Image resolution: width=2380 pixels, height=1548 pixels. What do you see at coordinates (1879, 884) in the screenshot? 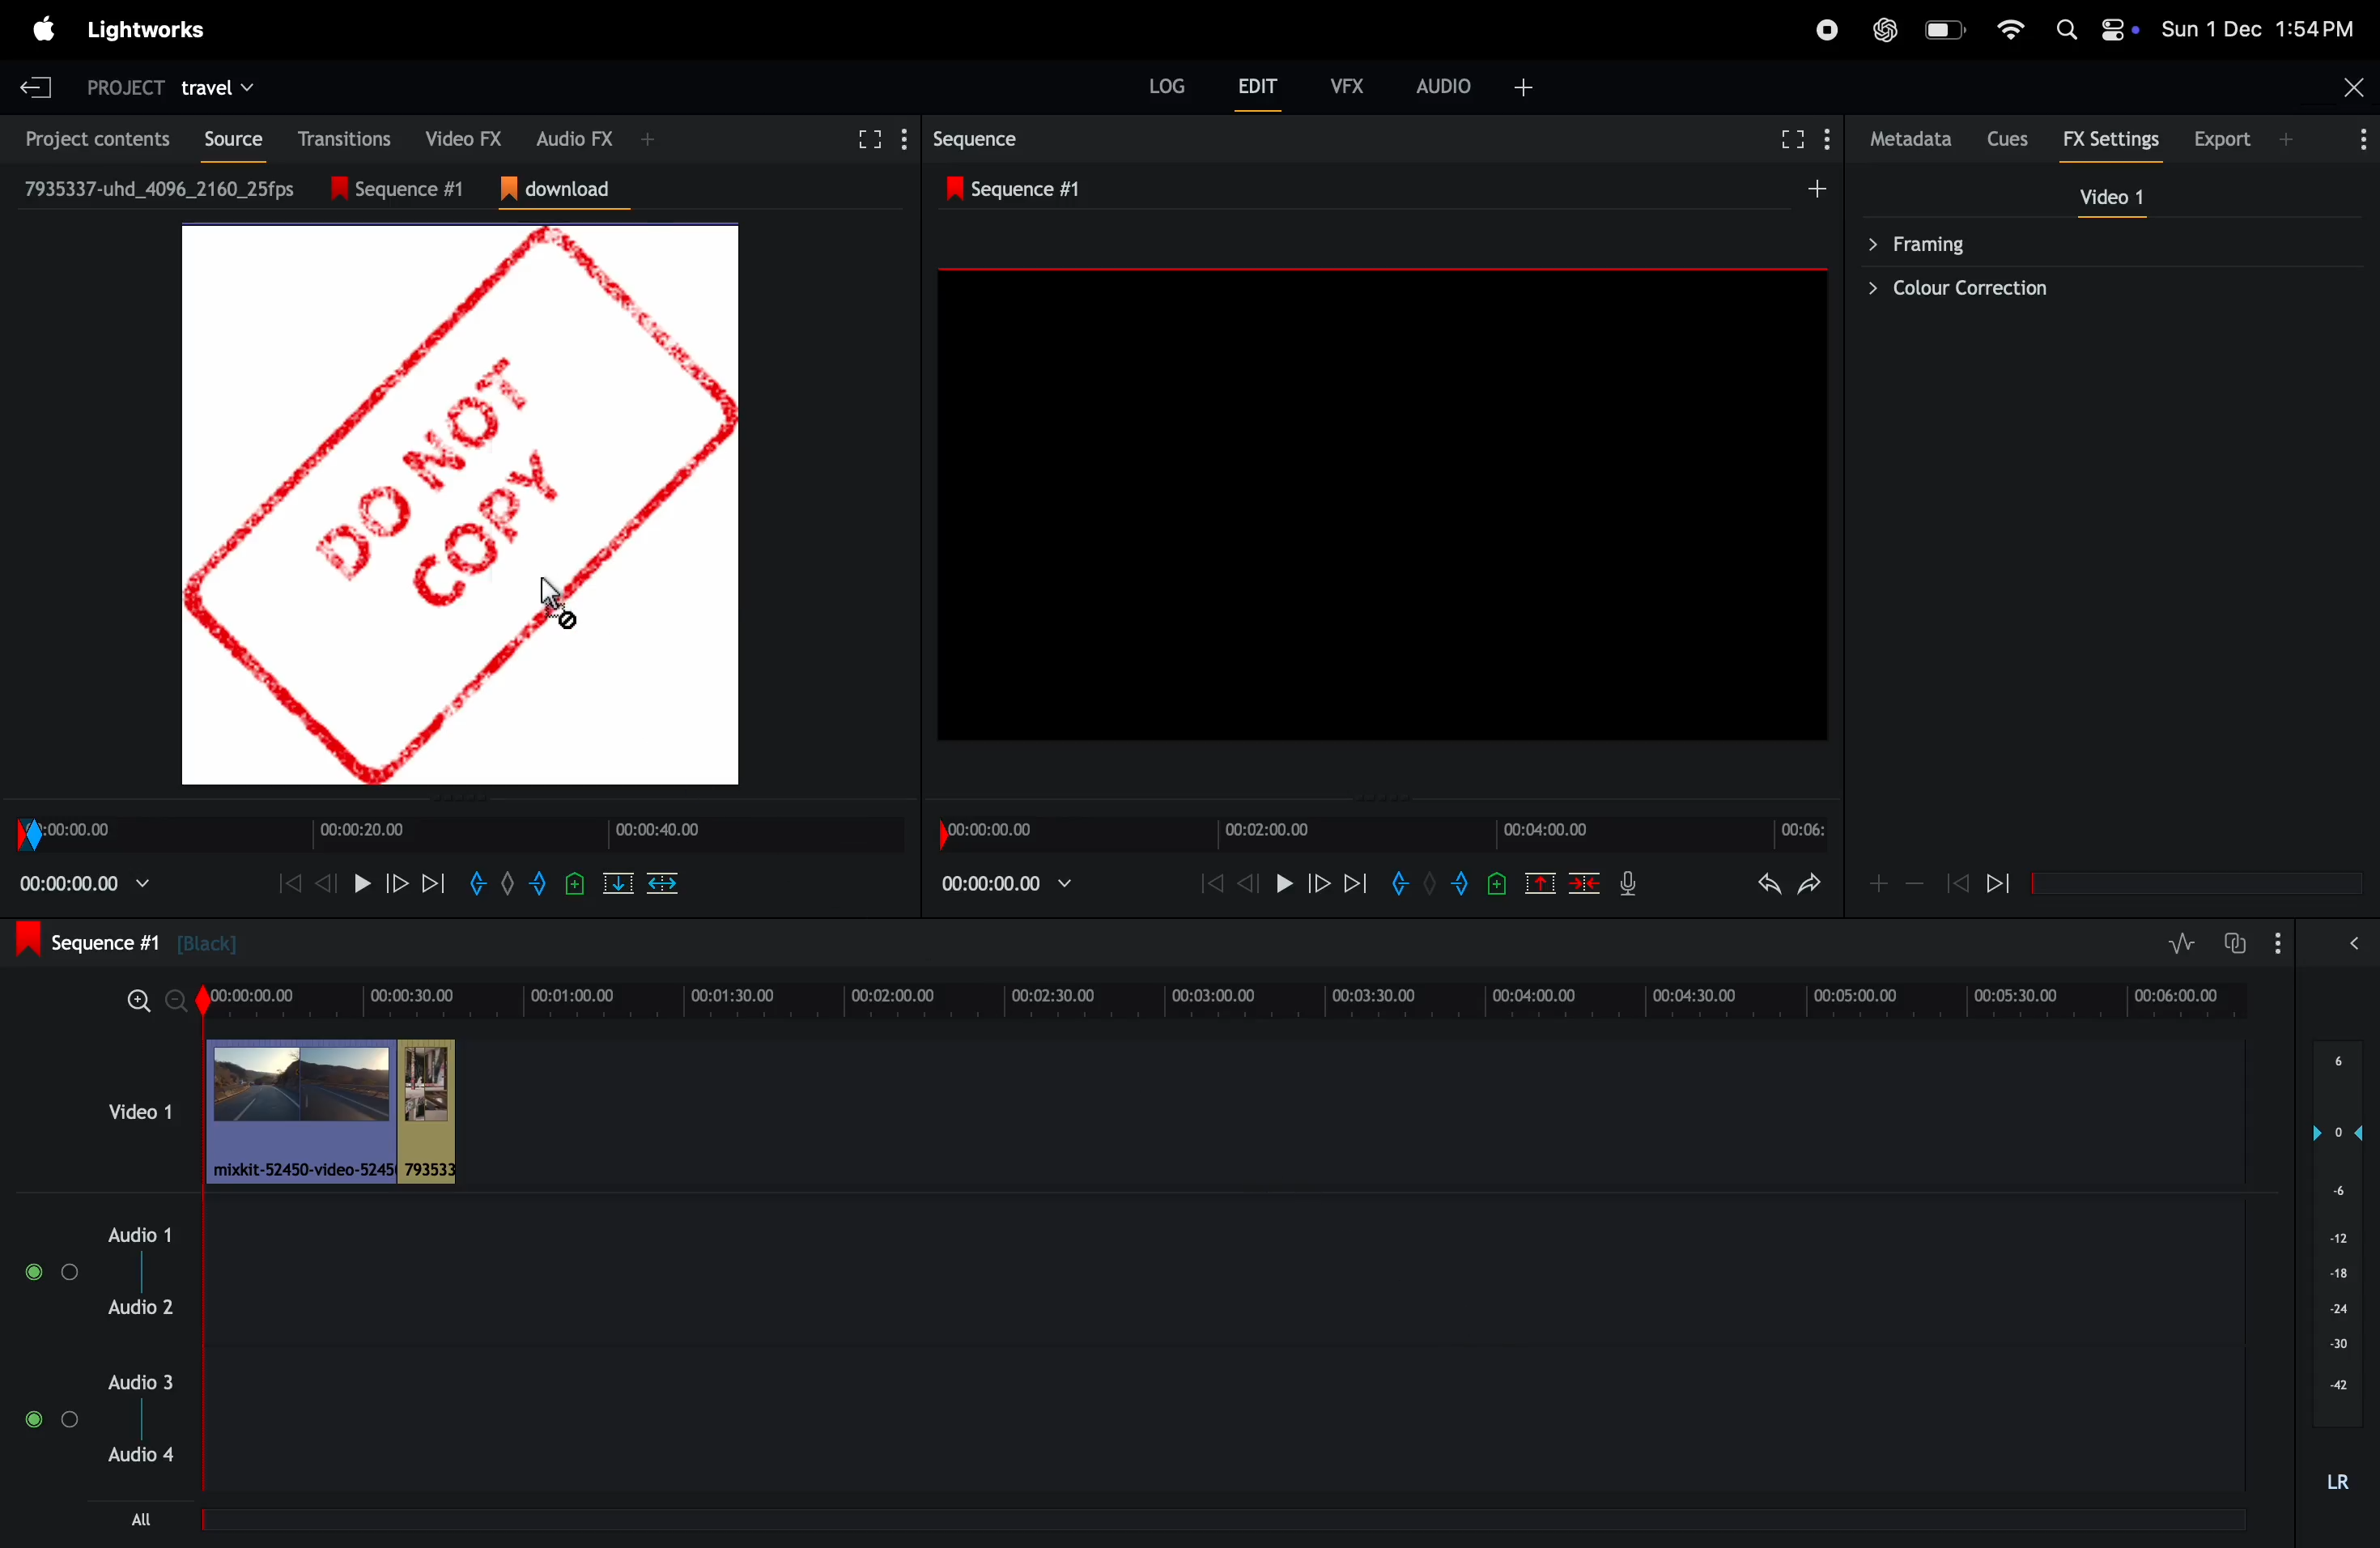
I see `Add` at bounding box center [1879, 884].